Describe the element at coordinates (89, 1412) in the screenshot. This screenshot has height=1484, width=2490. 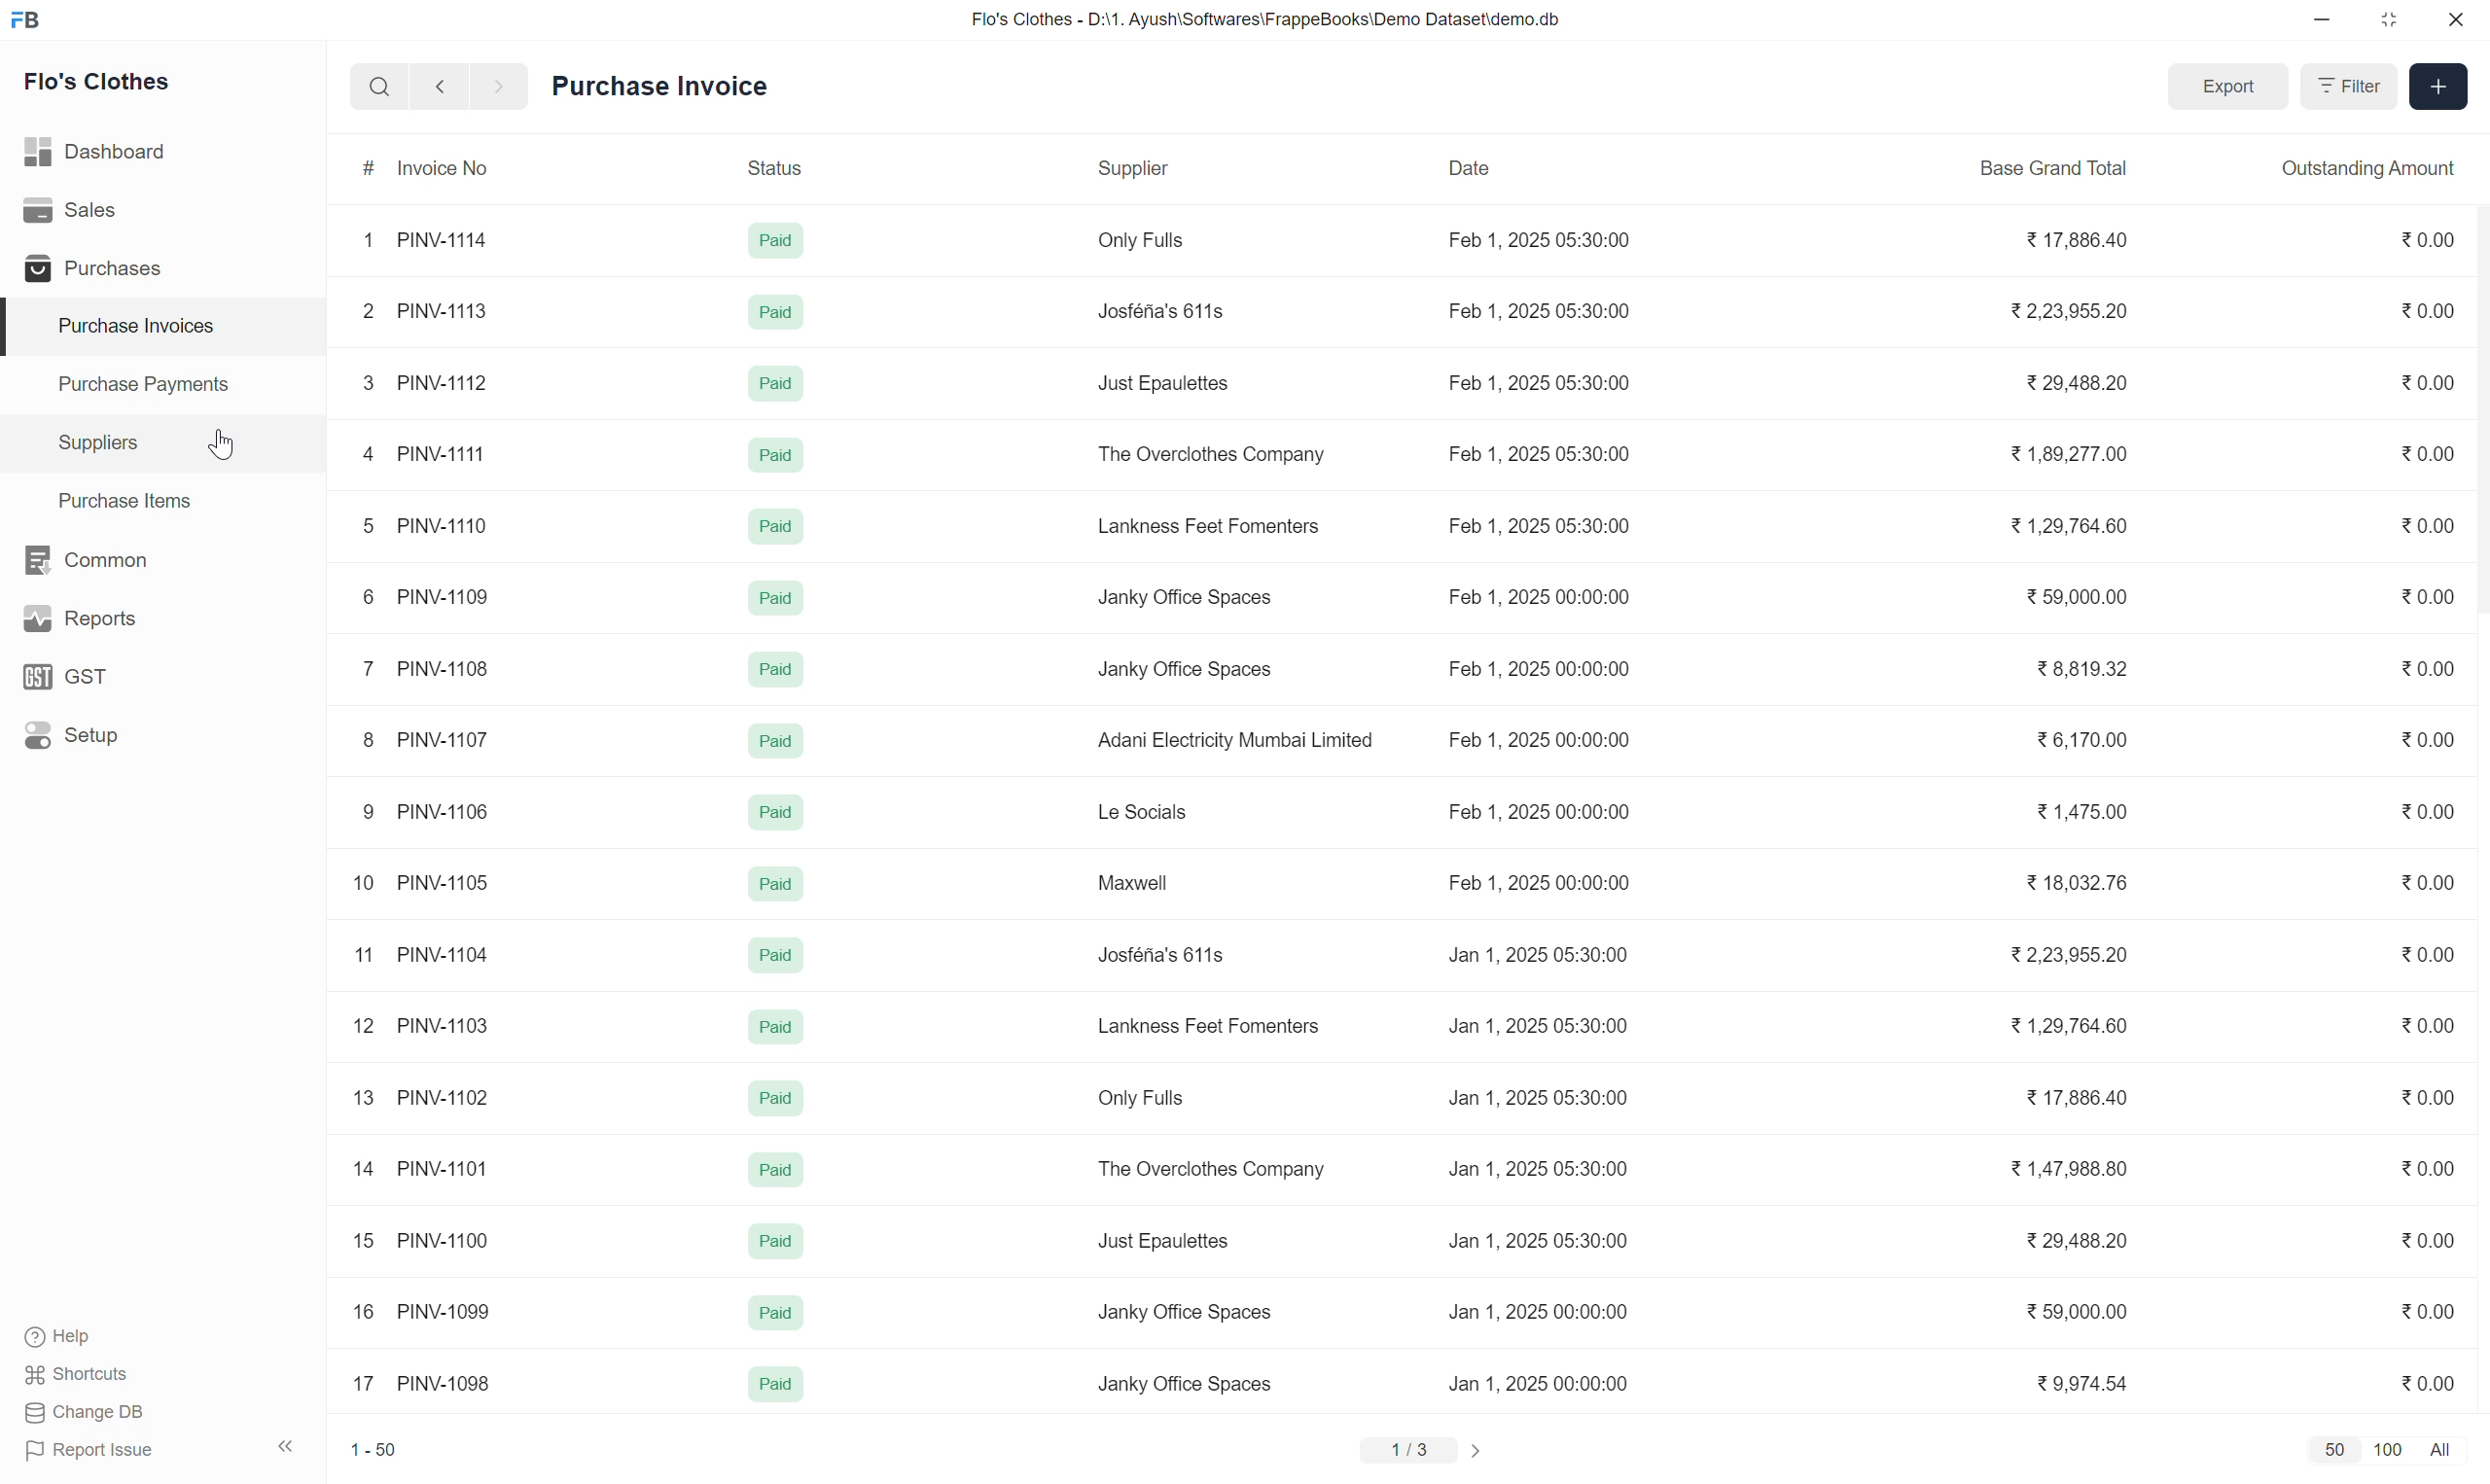
I see `Change DB` at that location.